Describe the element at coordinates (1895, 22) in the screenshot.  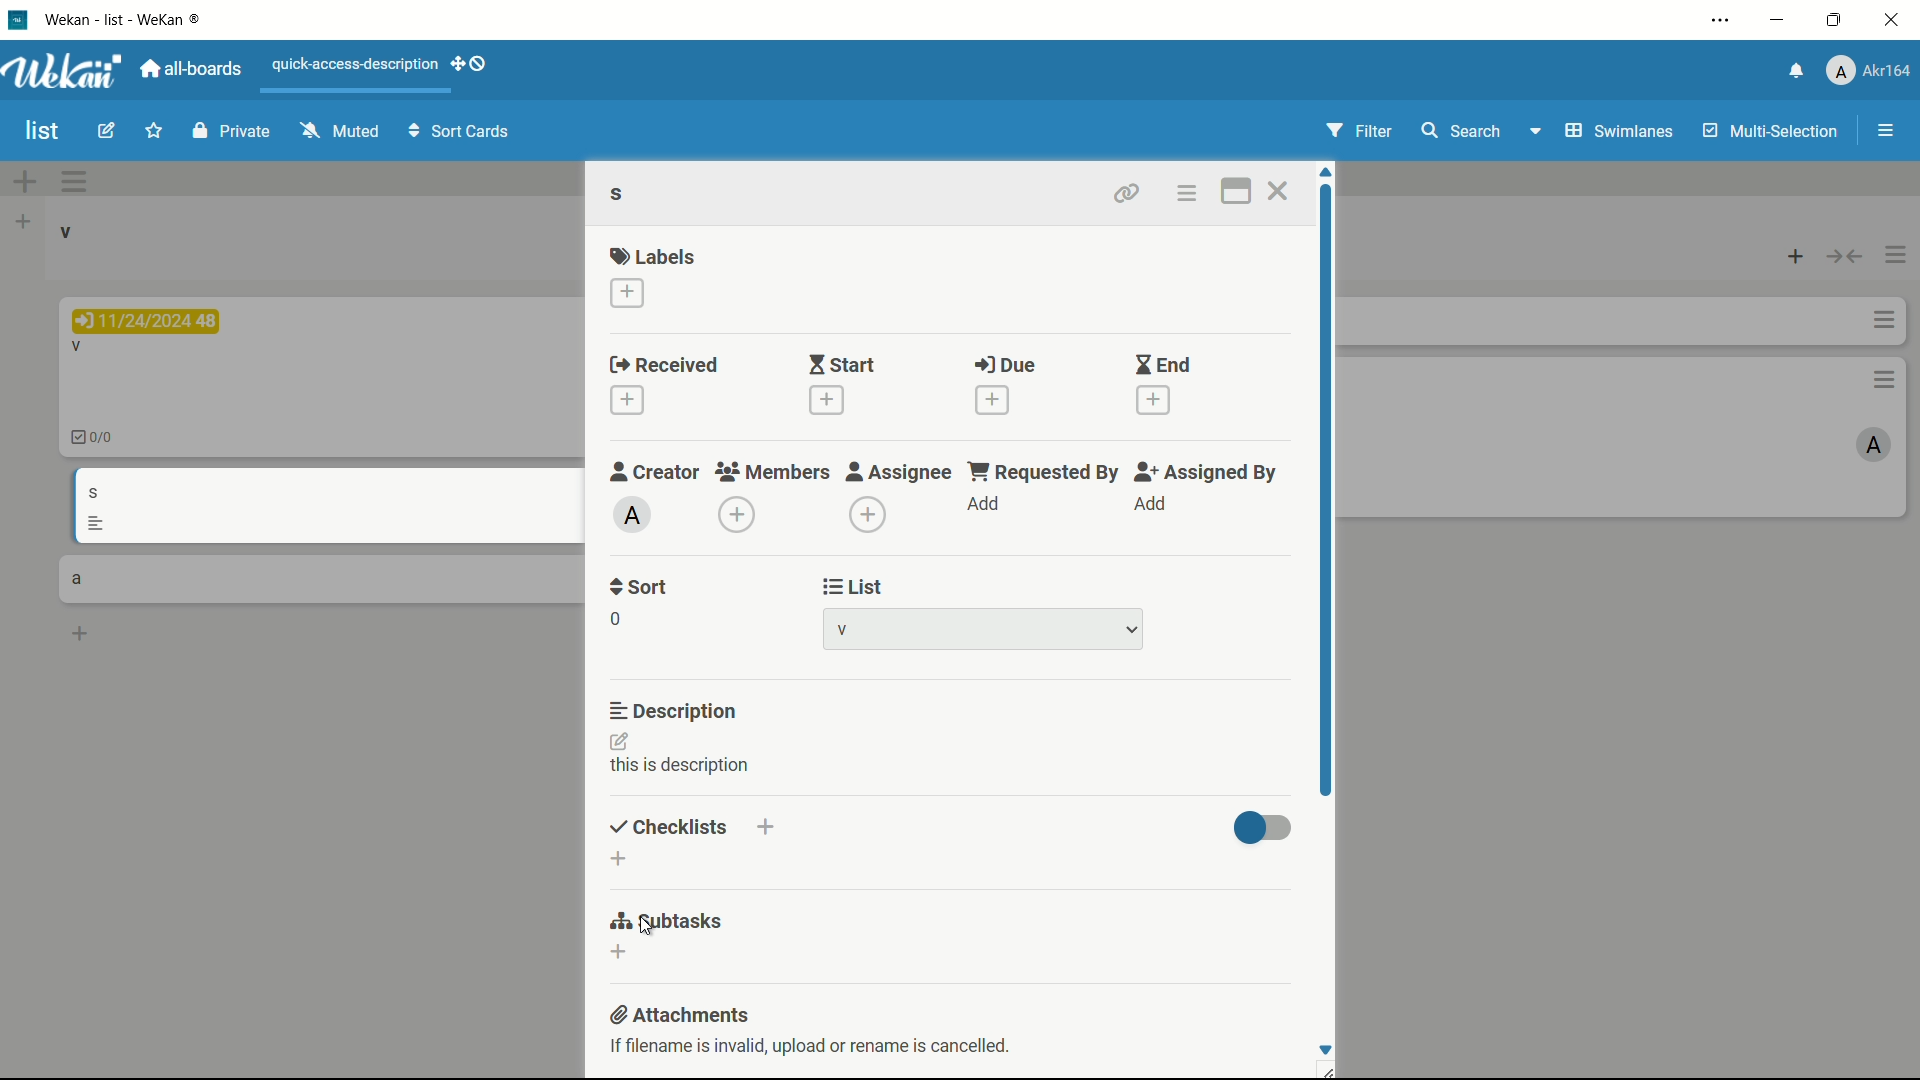
I see `close app` at that location.